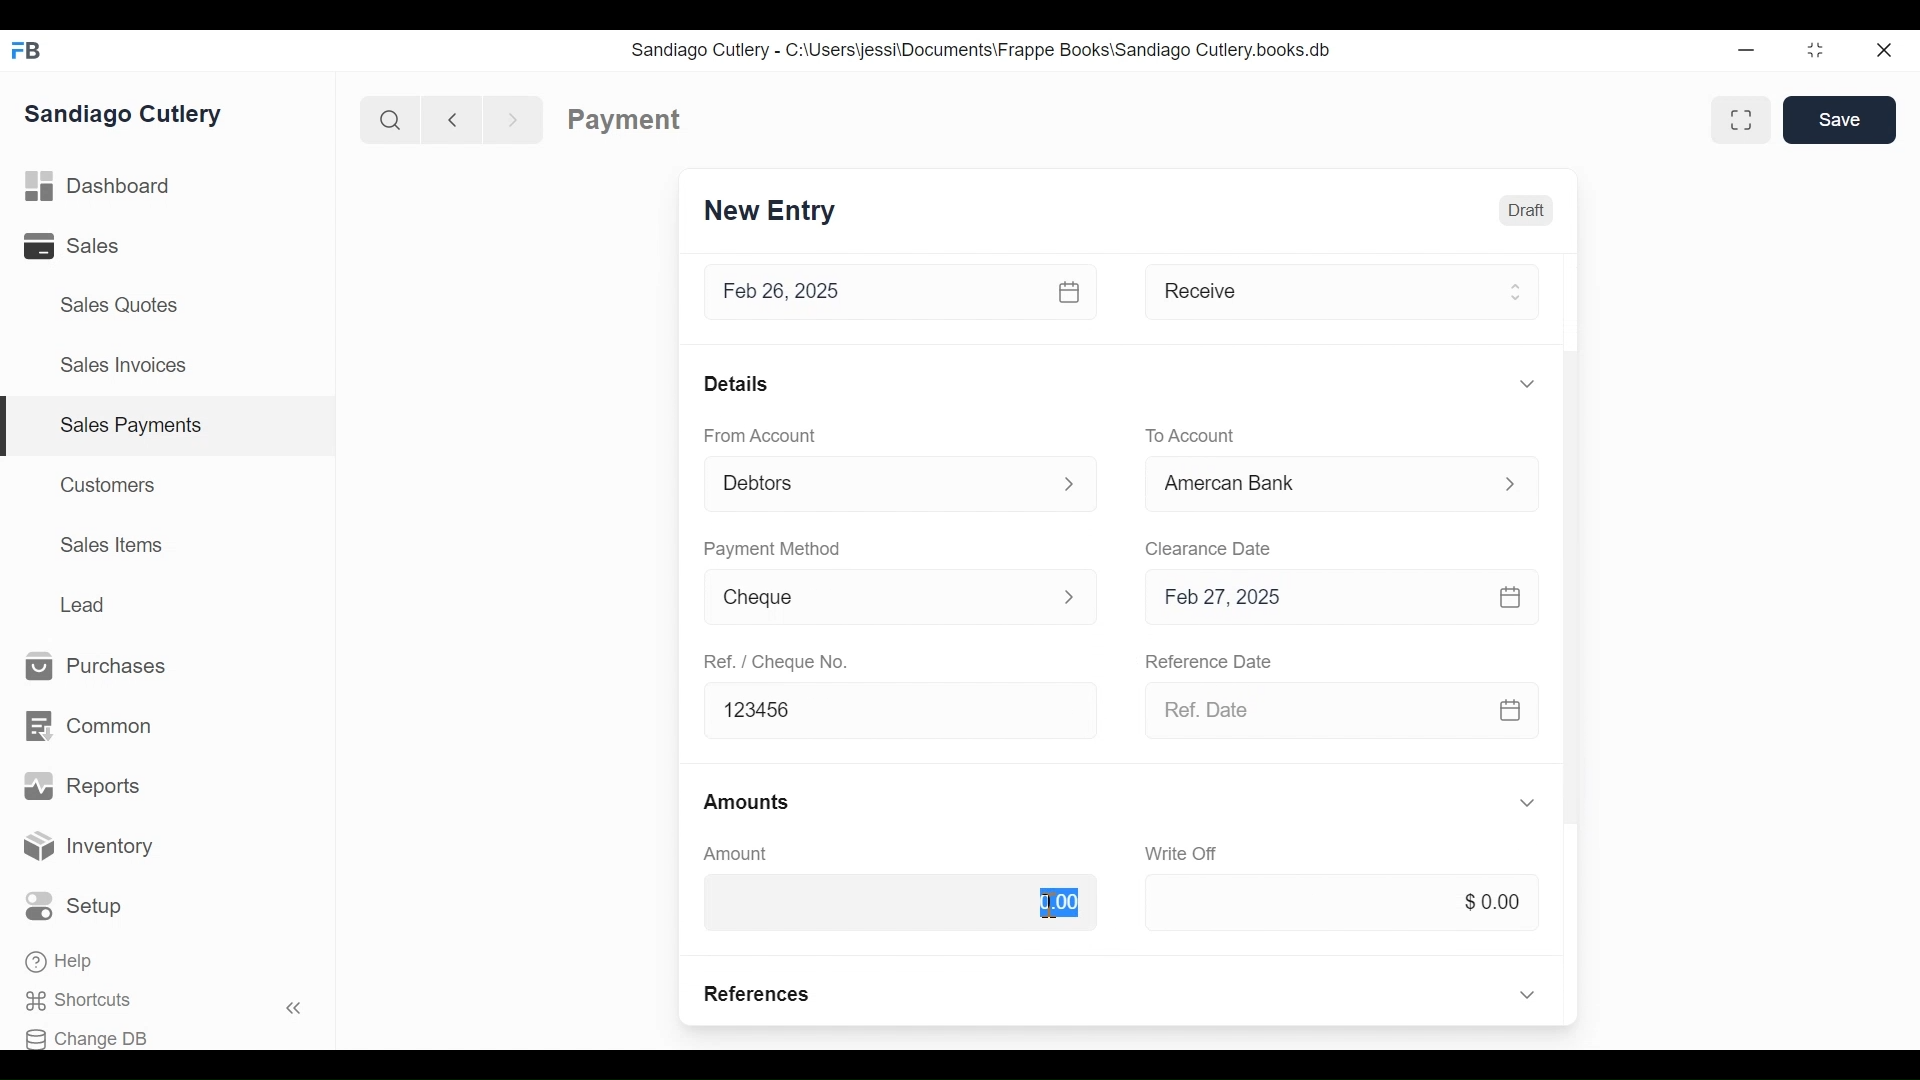  Describe the element at coordinates (112, 545) in the screenshot. I see `Sales Items` at that location.